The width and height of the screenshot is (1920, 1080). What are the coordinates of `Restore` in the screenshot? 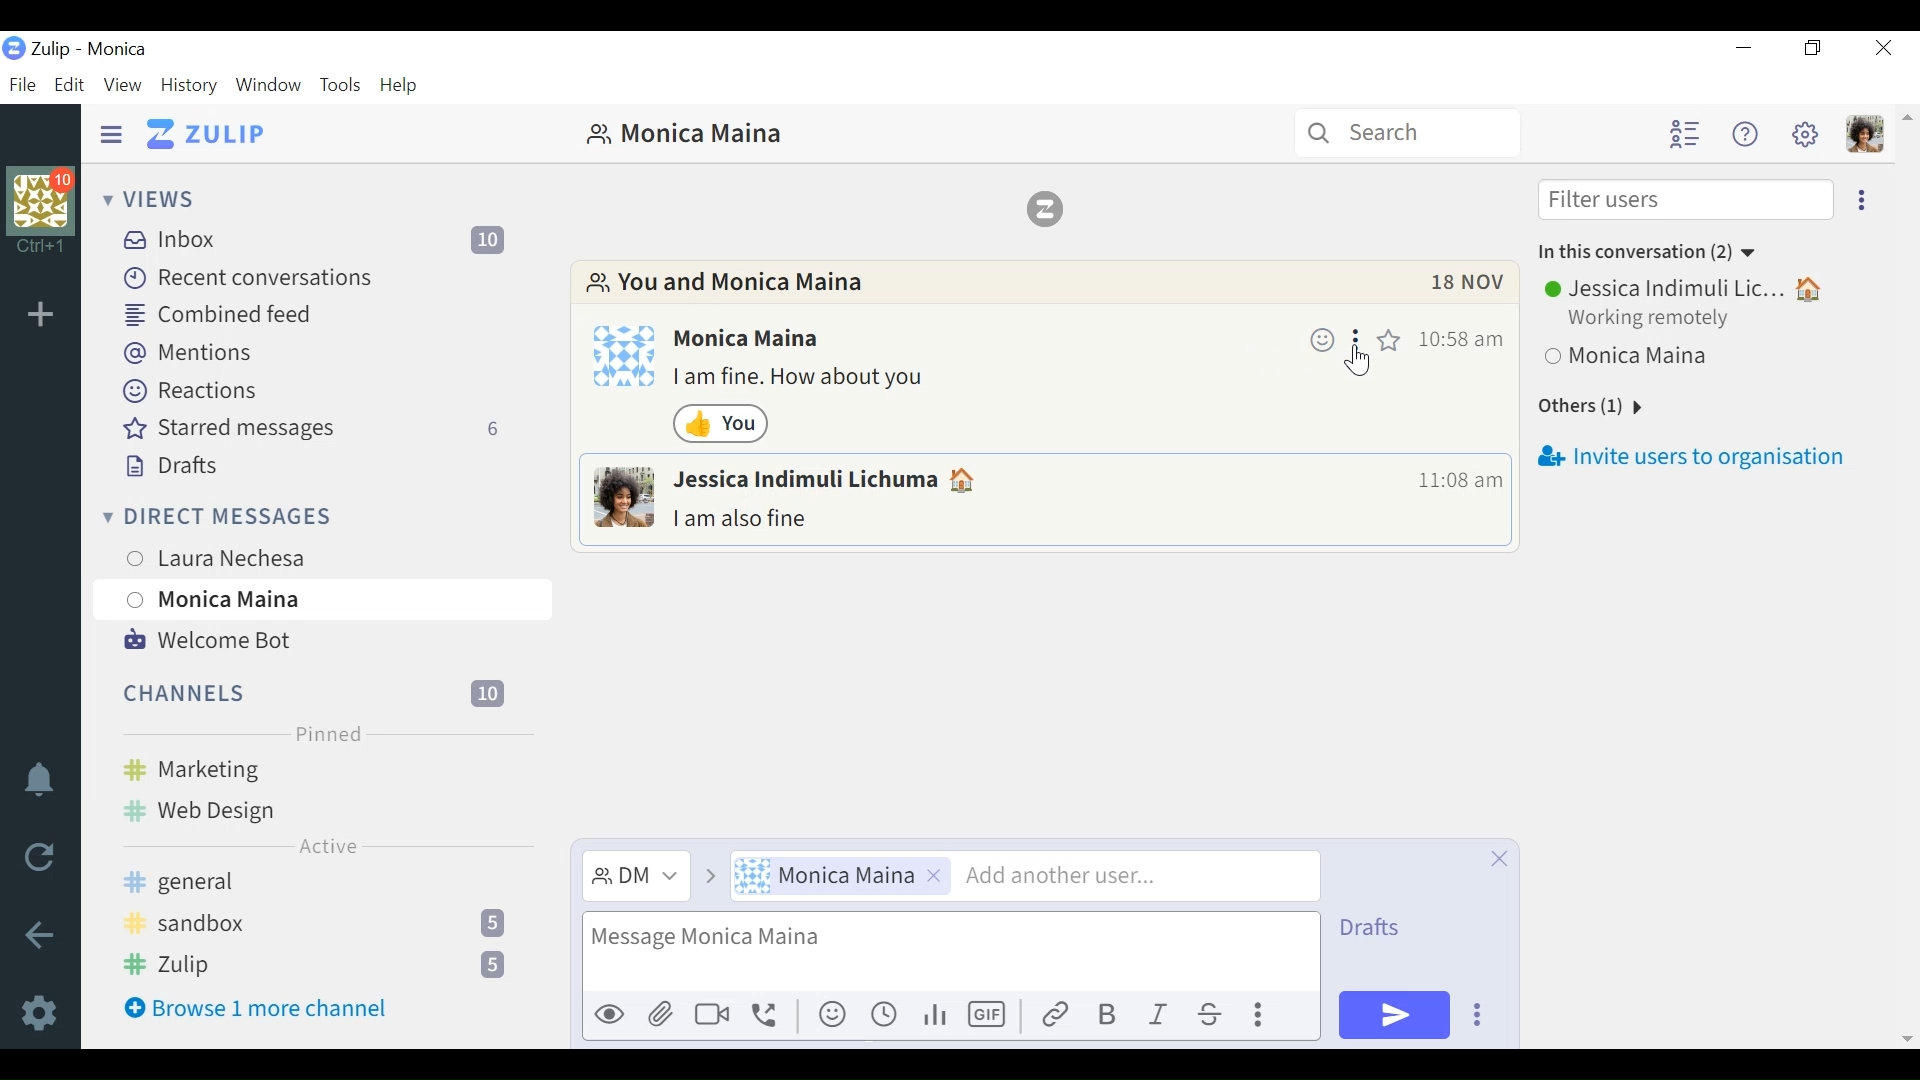 It's located at (1813, 49).